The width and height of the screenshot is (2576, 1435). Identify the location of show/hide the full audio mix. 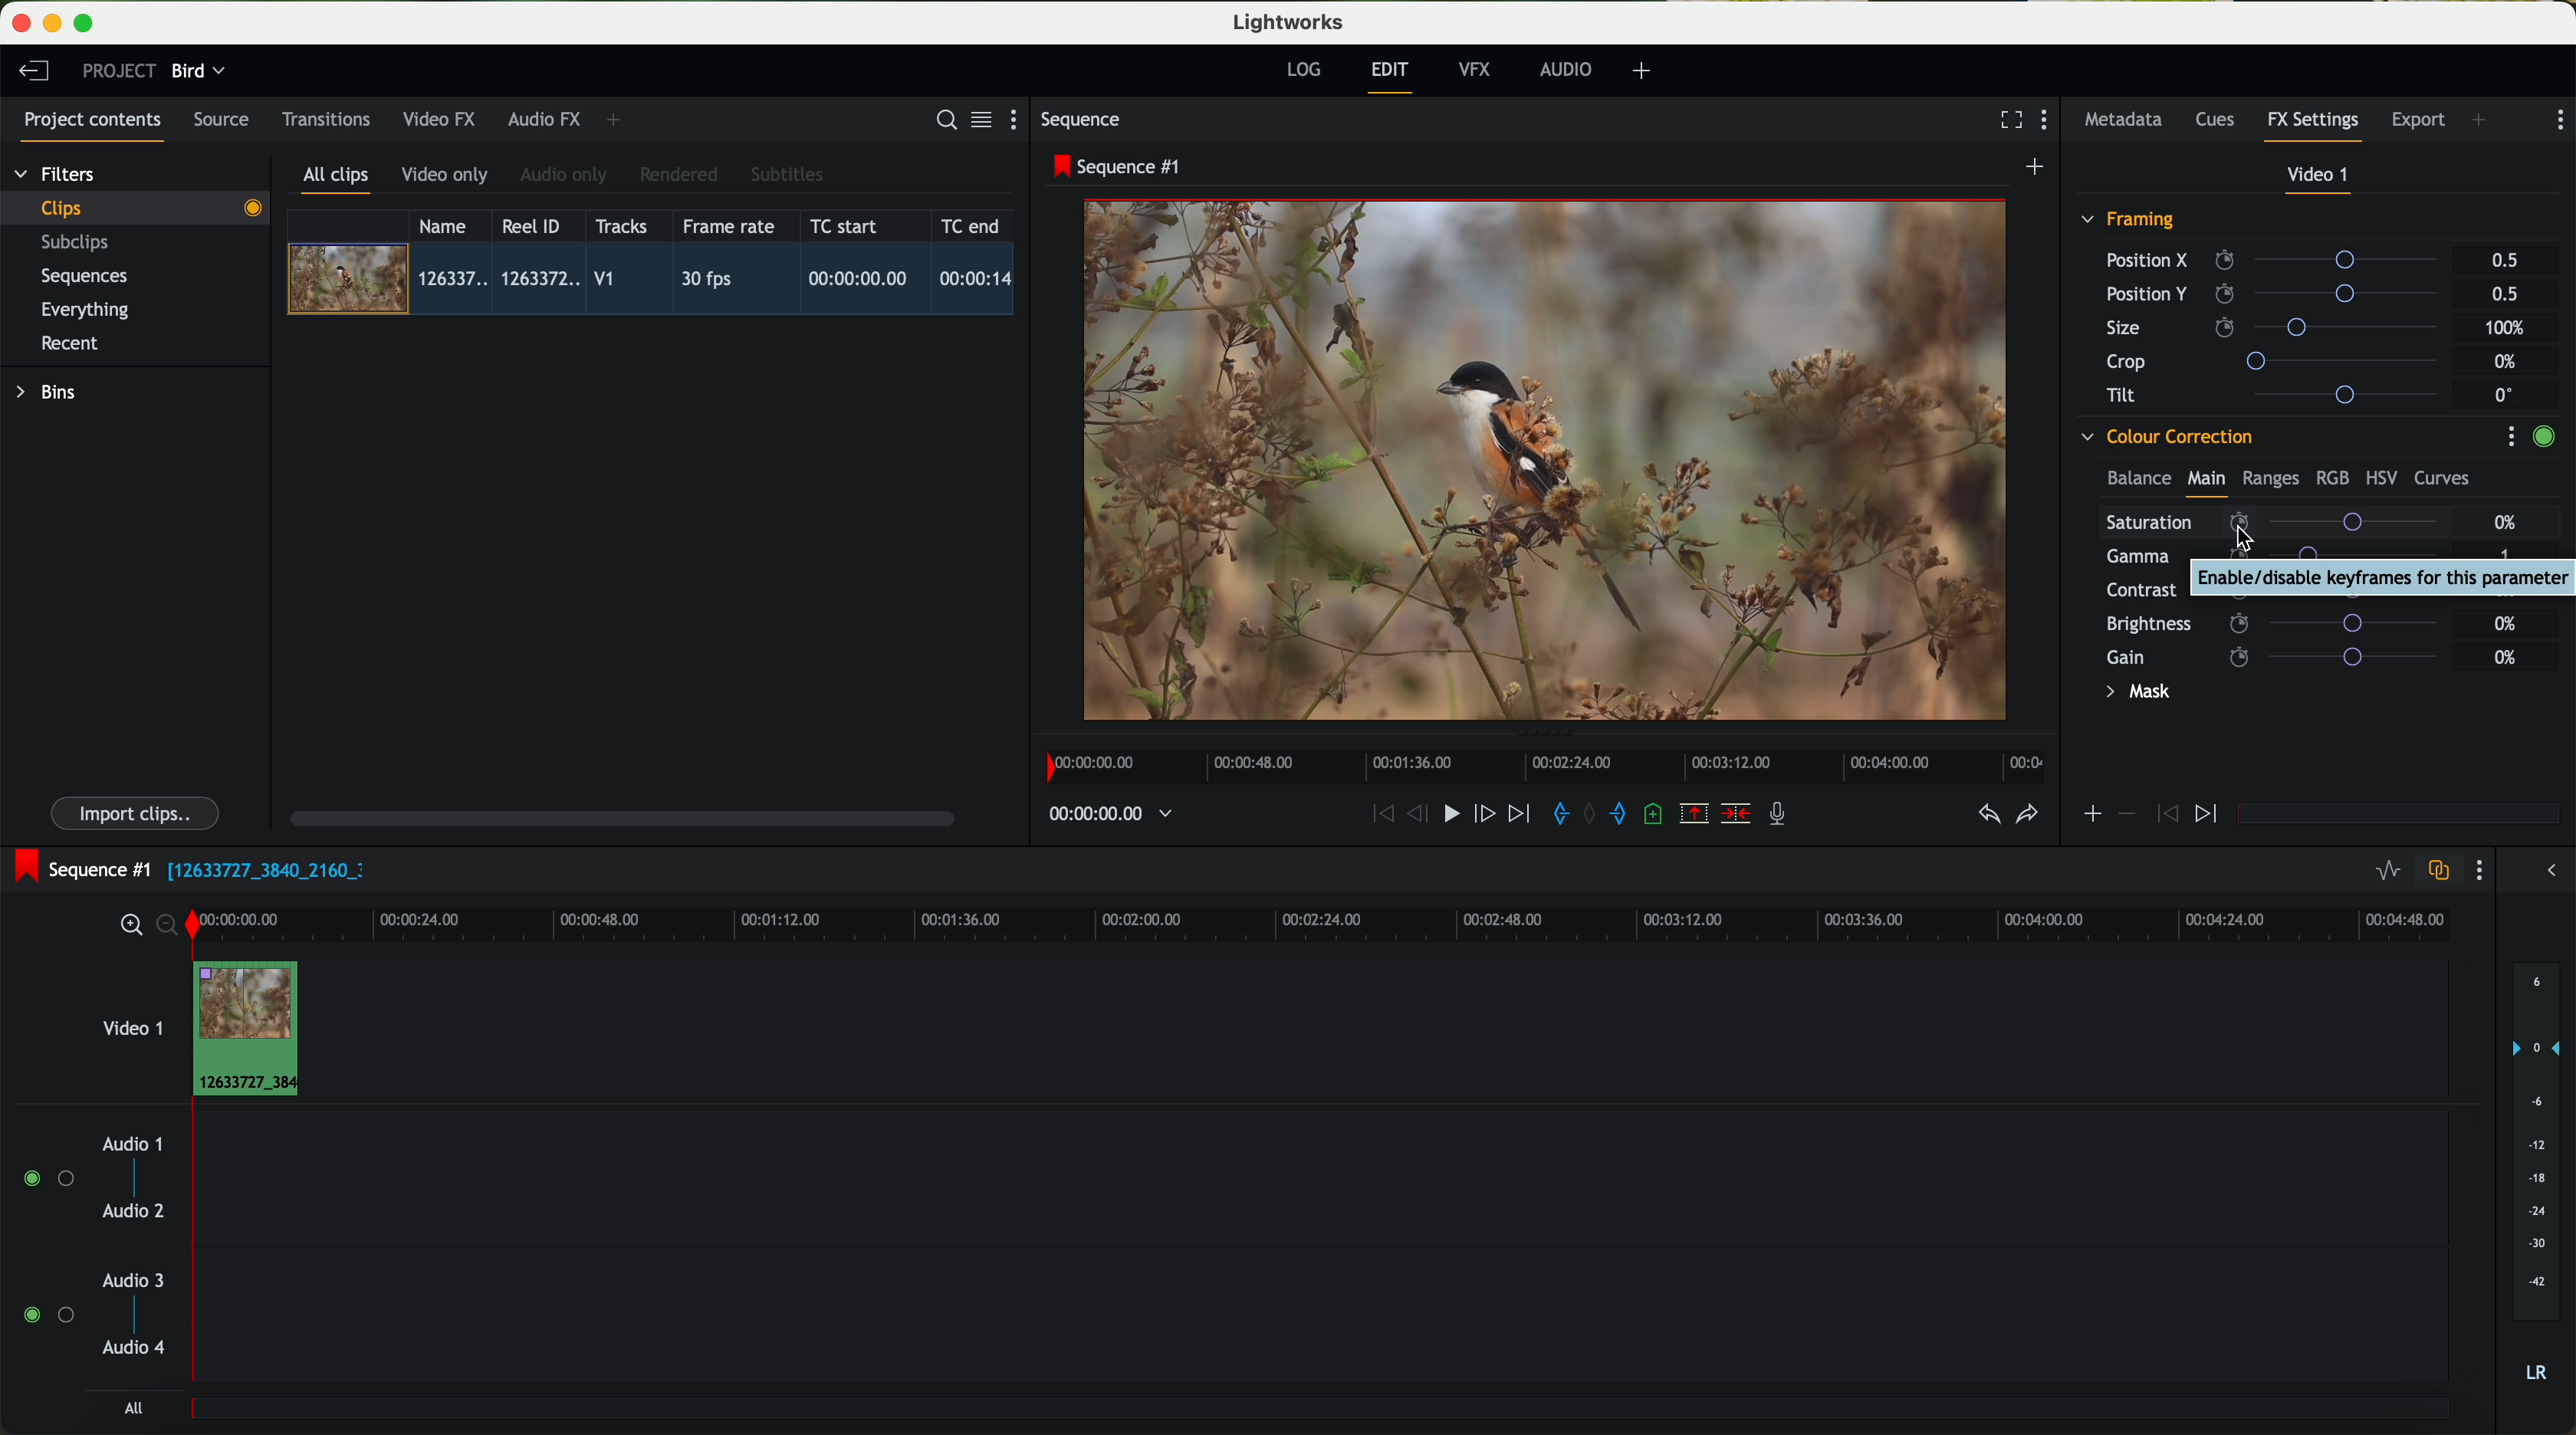
(2545, 871).